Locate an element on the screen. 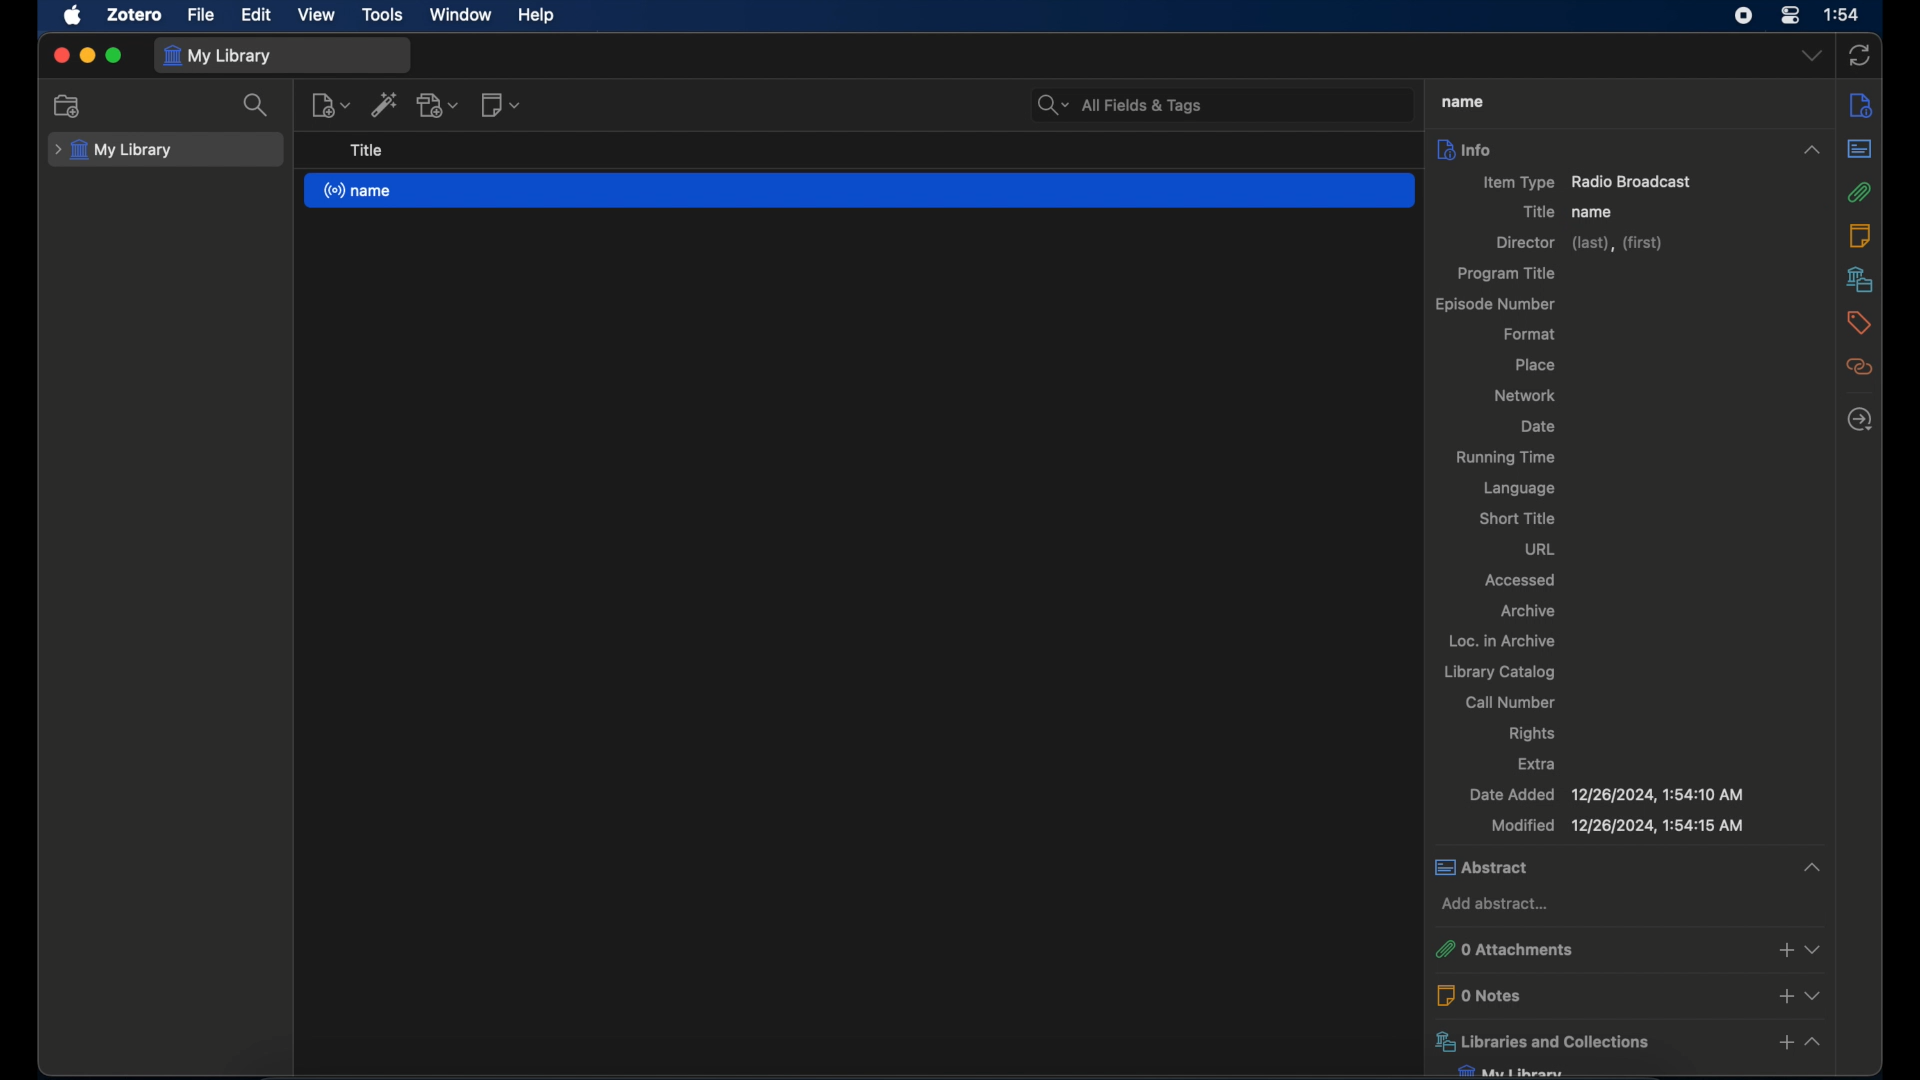 This screenshot has width=1920, height=1080. rights is located at coordinates (1534, 735).